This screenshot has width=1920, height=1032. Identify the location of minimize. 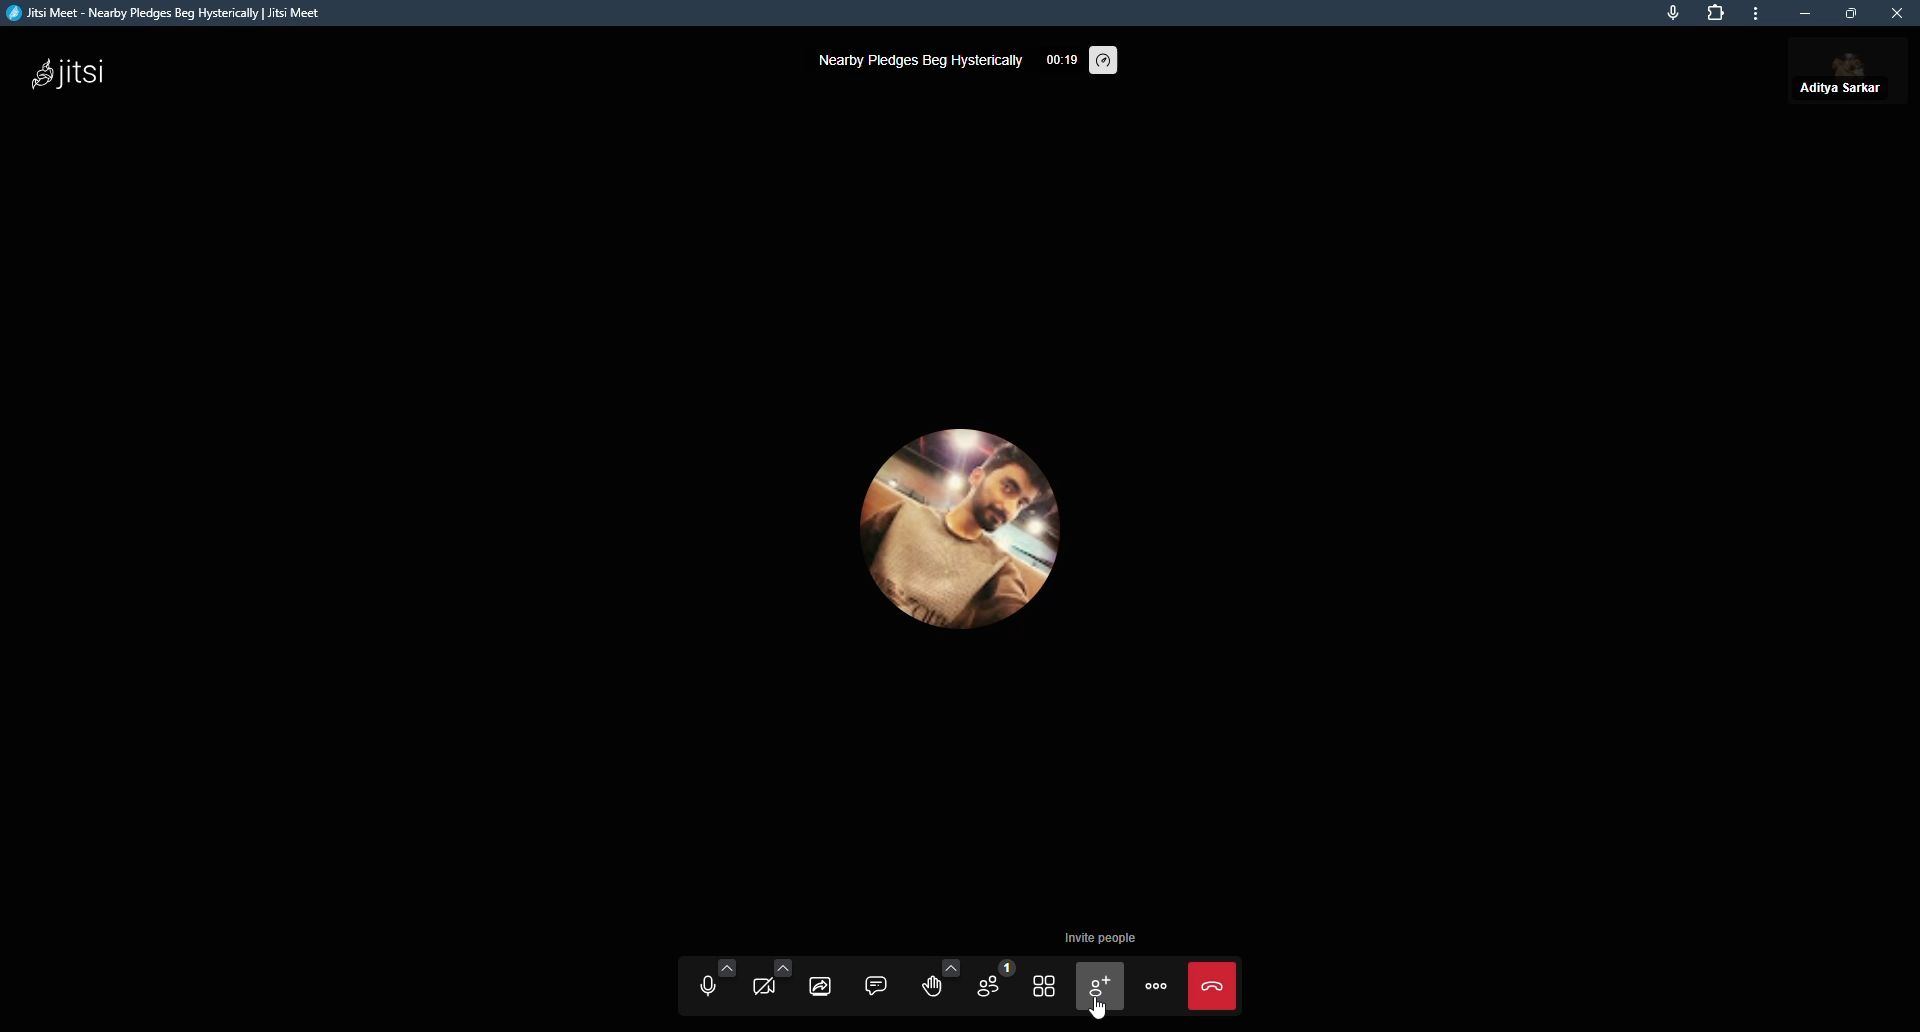
(1807, 14).